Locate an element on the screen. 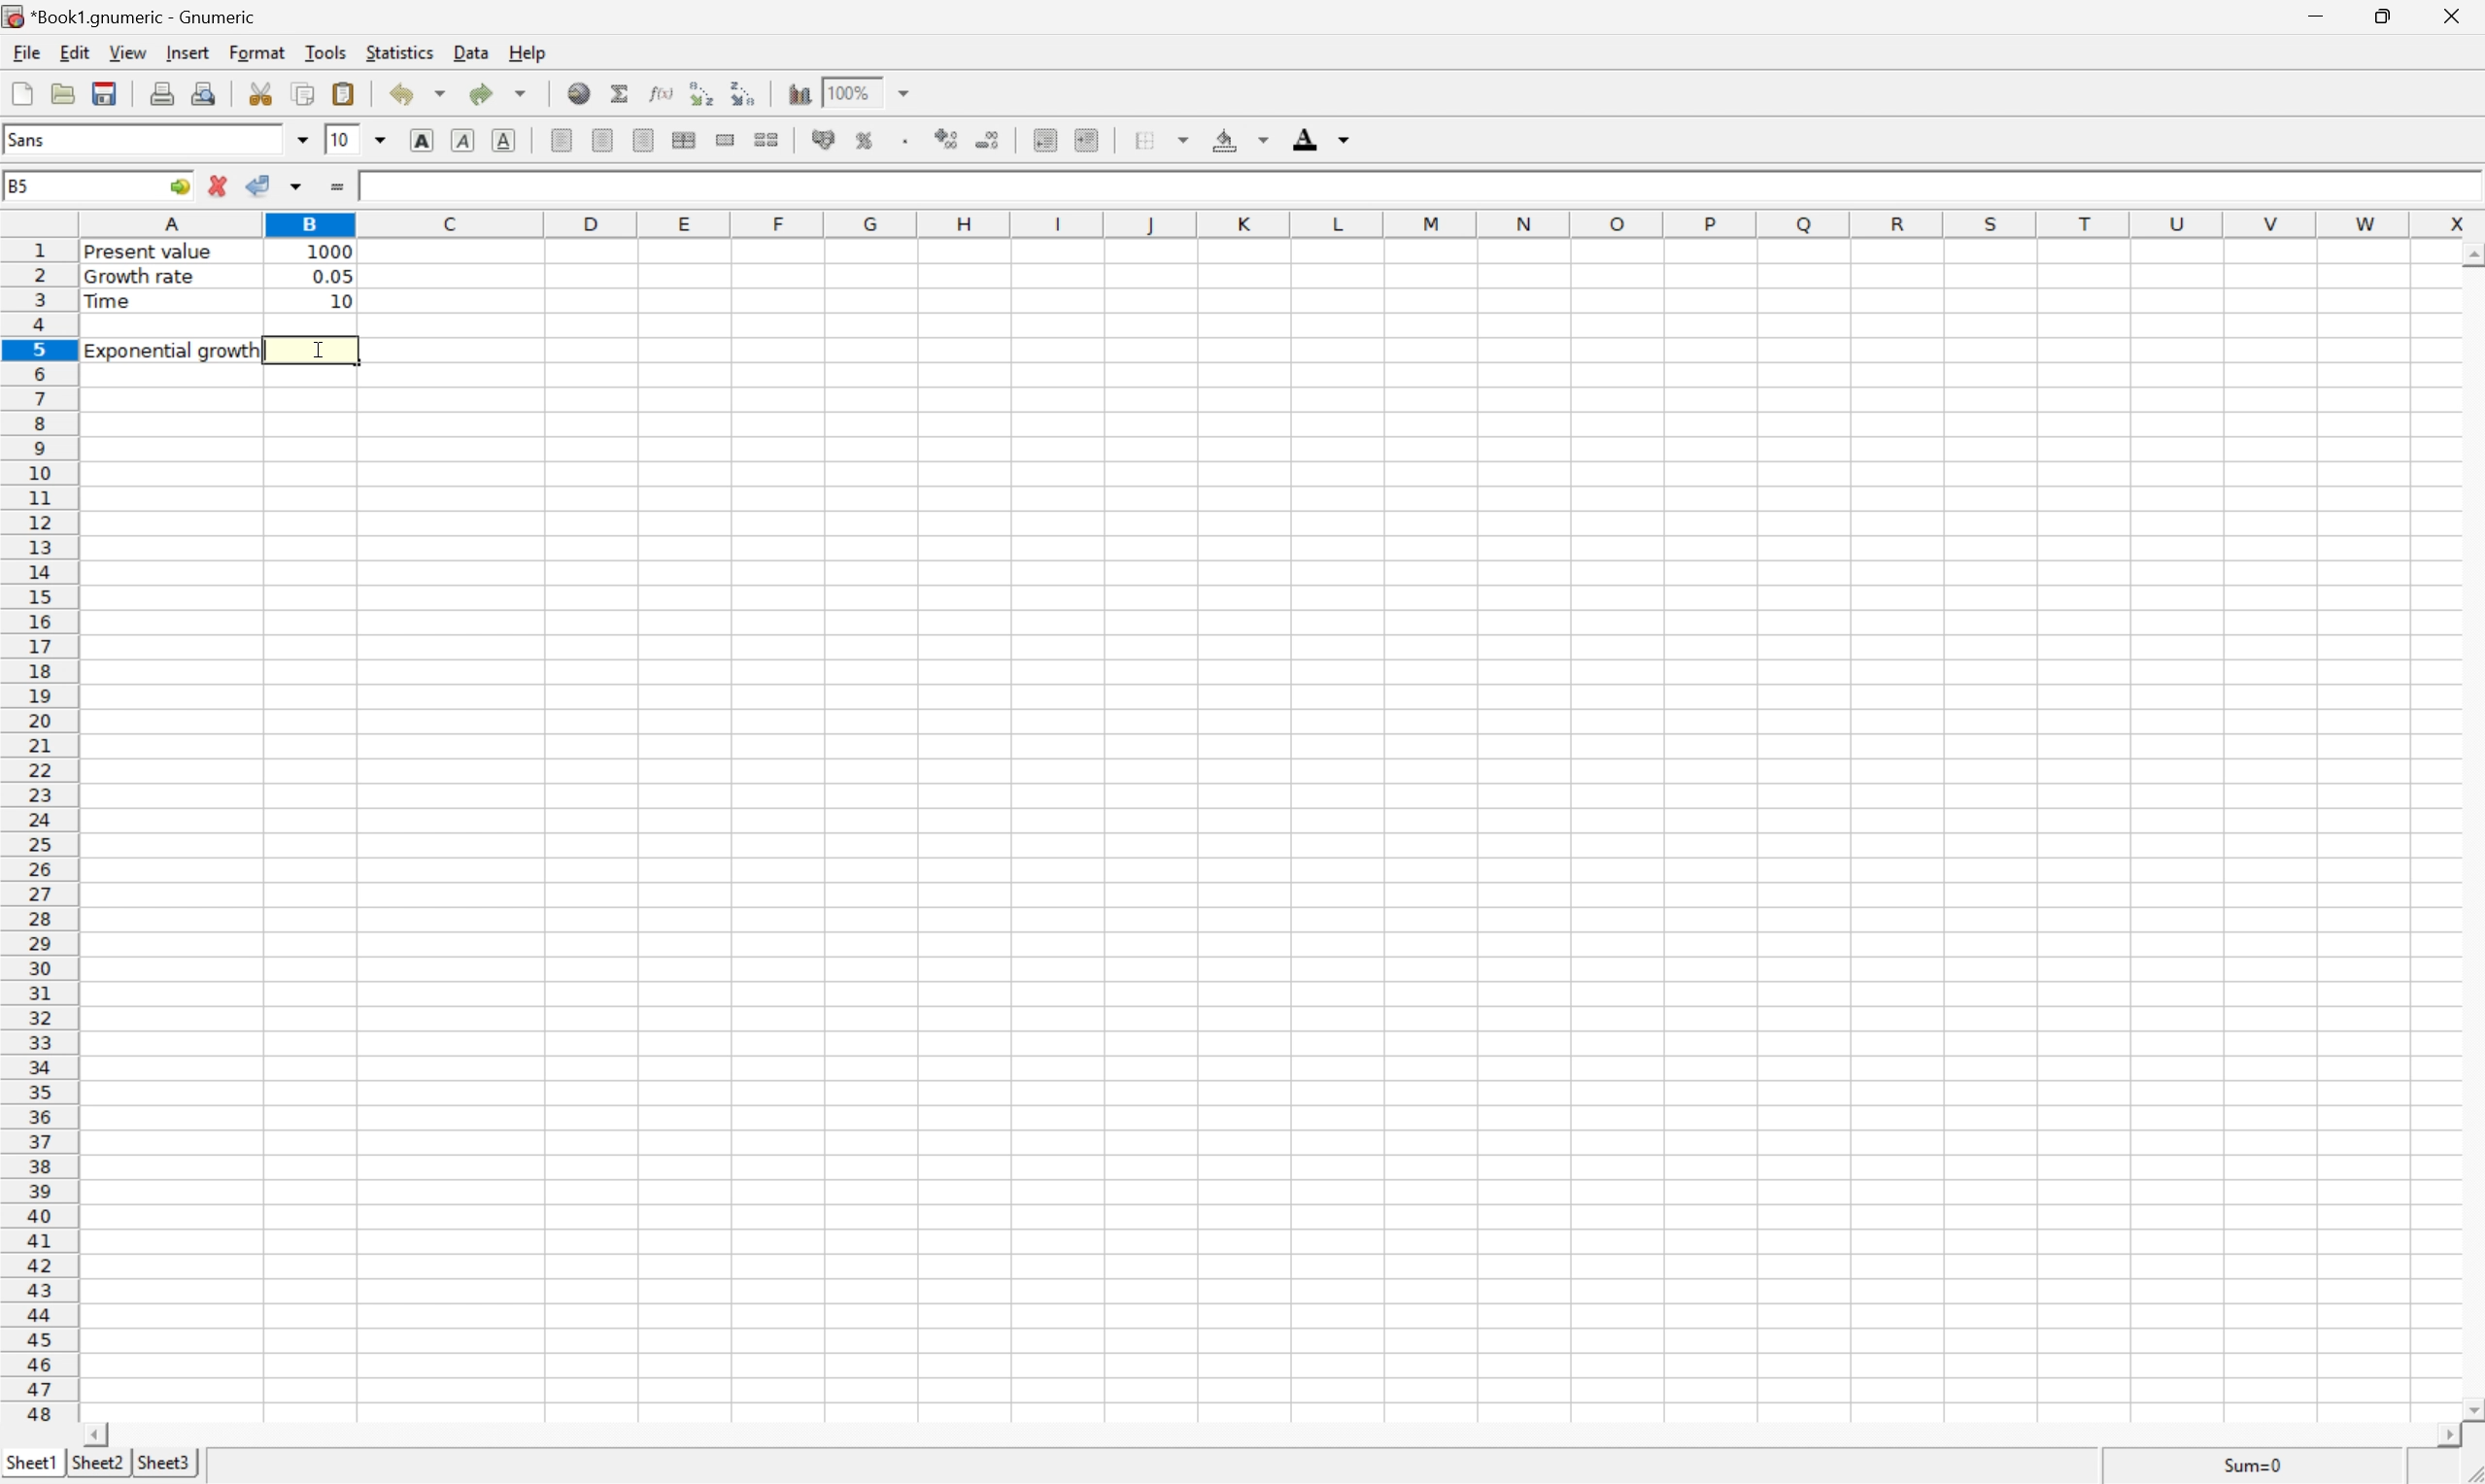 The width and height of the screenshot is (2485, 1484). Statistics is located at coordinates (398, 52).